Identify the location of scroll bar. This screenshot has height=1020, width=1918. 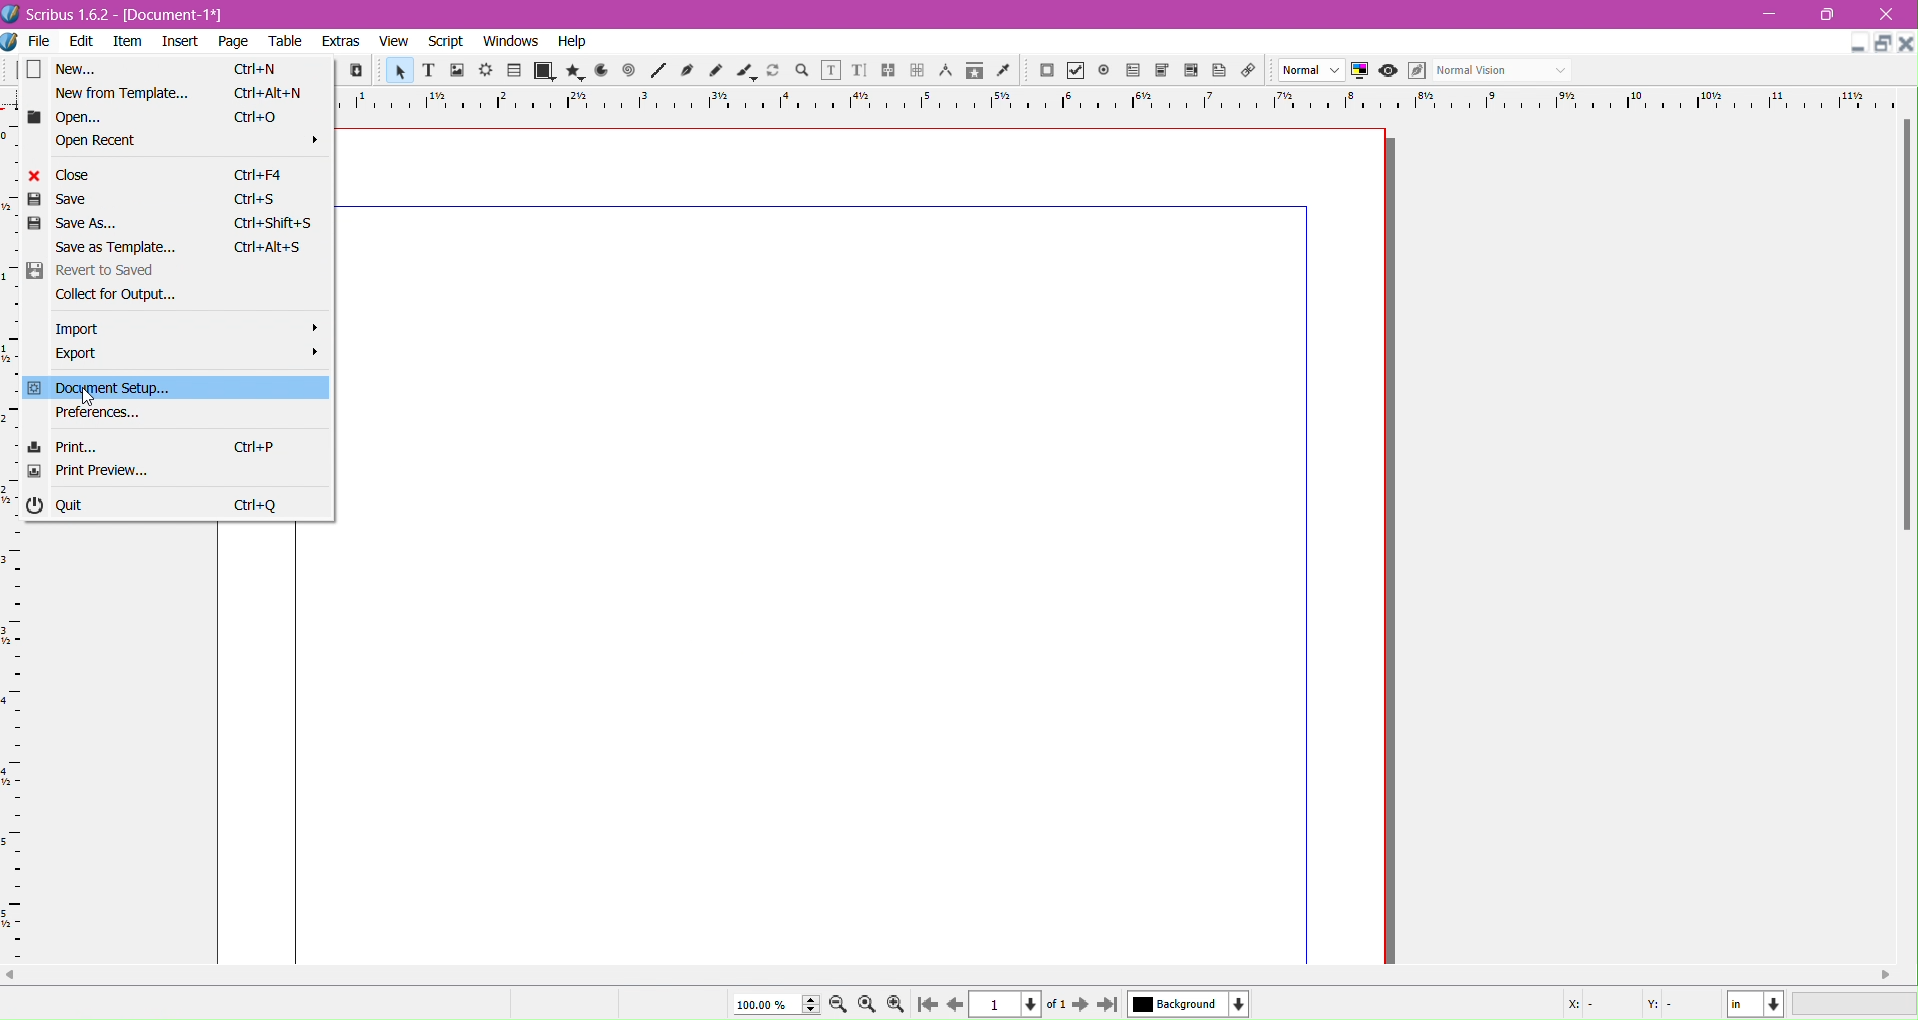
(1906, 326).